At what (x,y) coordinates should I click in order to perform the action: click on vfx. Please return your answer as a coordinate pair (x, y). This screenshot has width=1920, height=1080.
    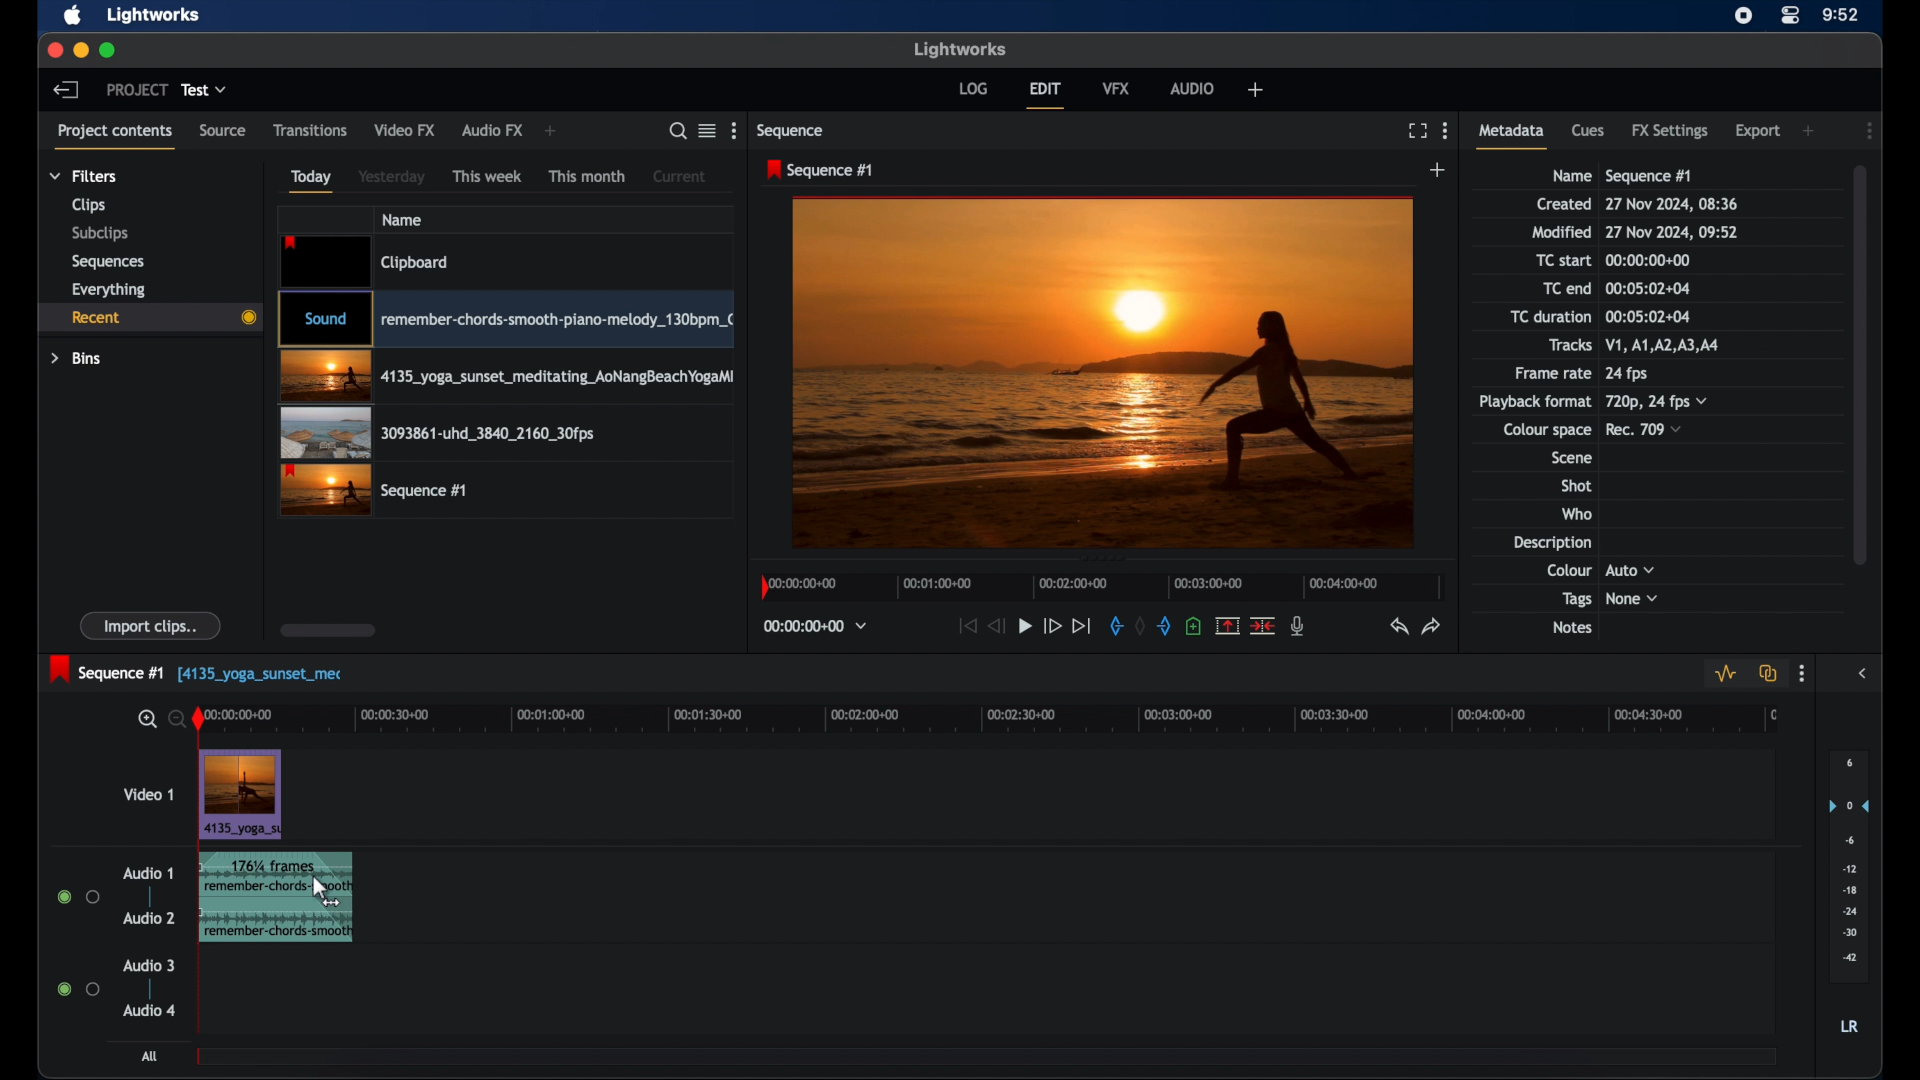
    Looking at the image, I should click on (1117, 87).